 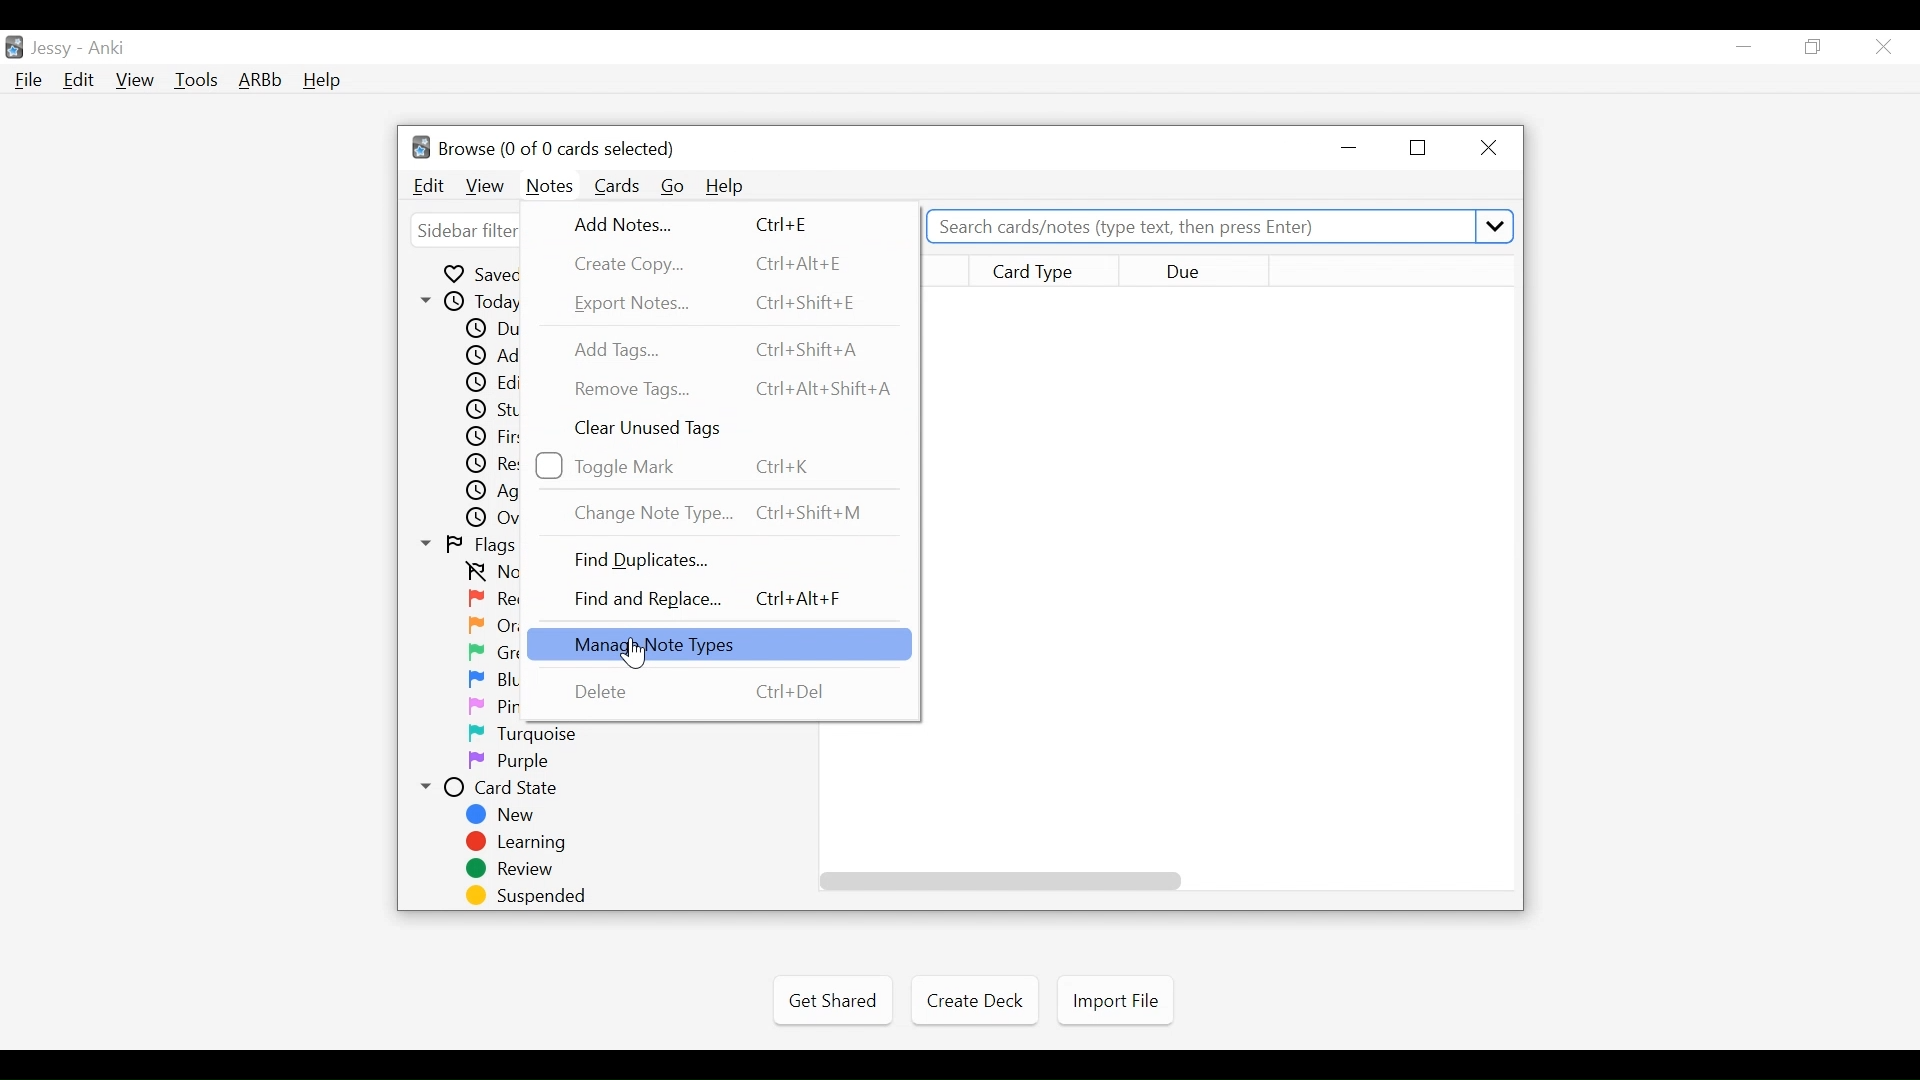 What do you see at coordinates (1743, 48) in the screenshot?
I see `minimize` at bounding box center [1743, 48].